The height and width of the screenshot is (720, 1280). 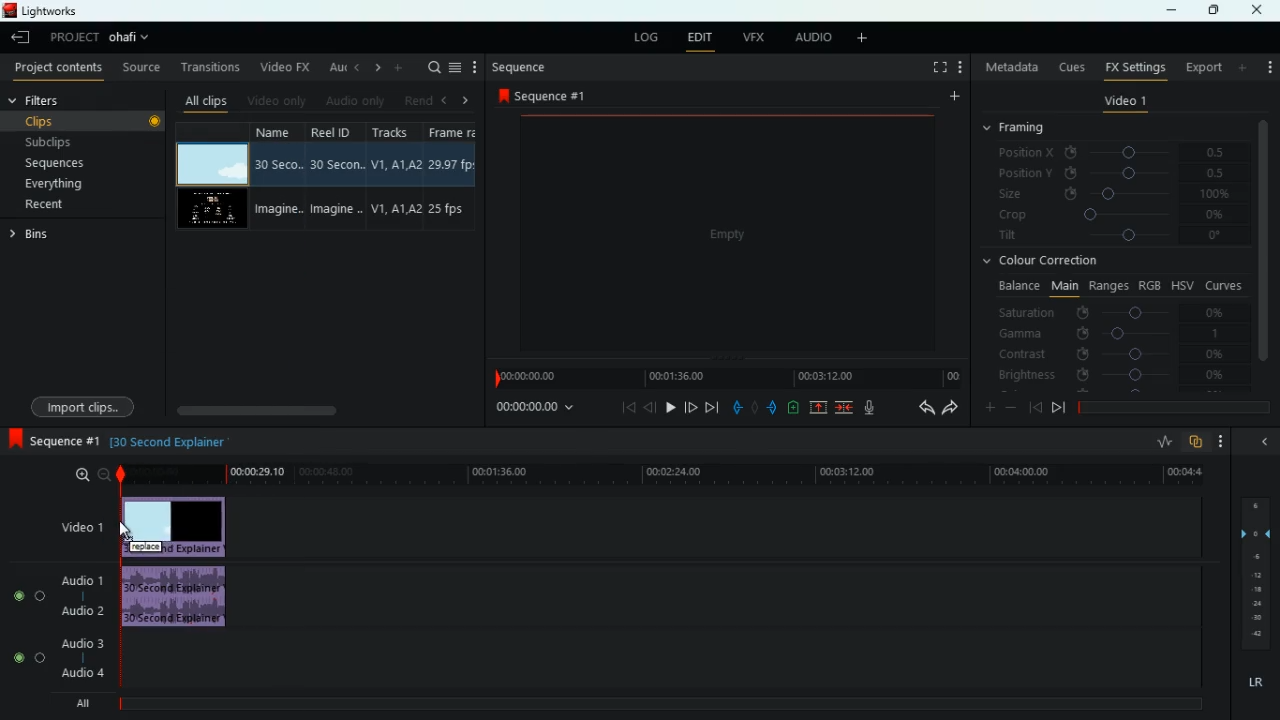 What do you see at coordinates (1067, 66) in the screenshot?
I see `cues` at bounding box center [1067, 66].